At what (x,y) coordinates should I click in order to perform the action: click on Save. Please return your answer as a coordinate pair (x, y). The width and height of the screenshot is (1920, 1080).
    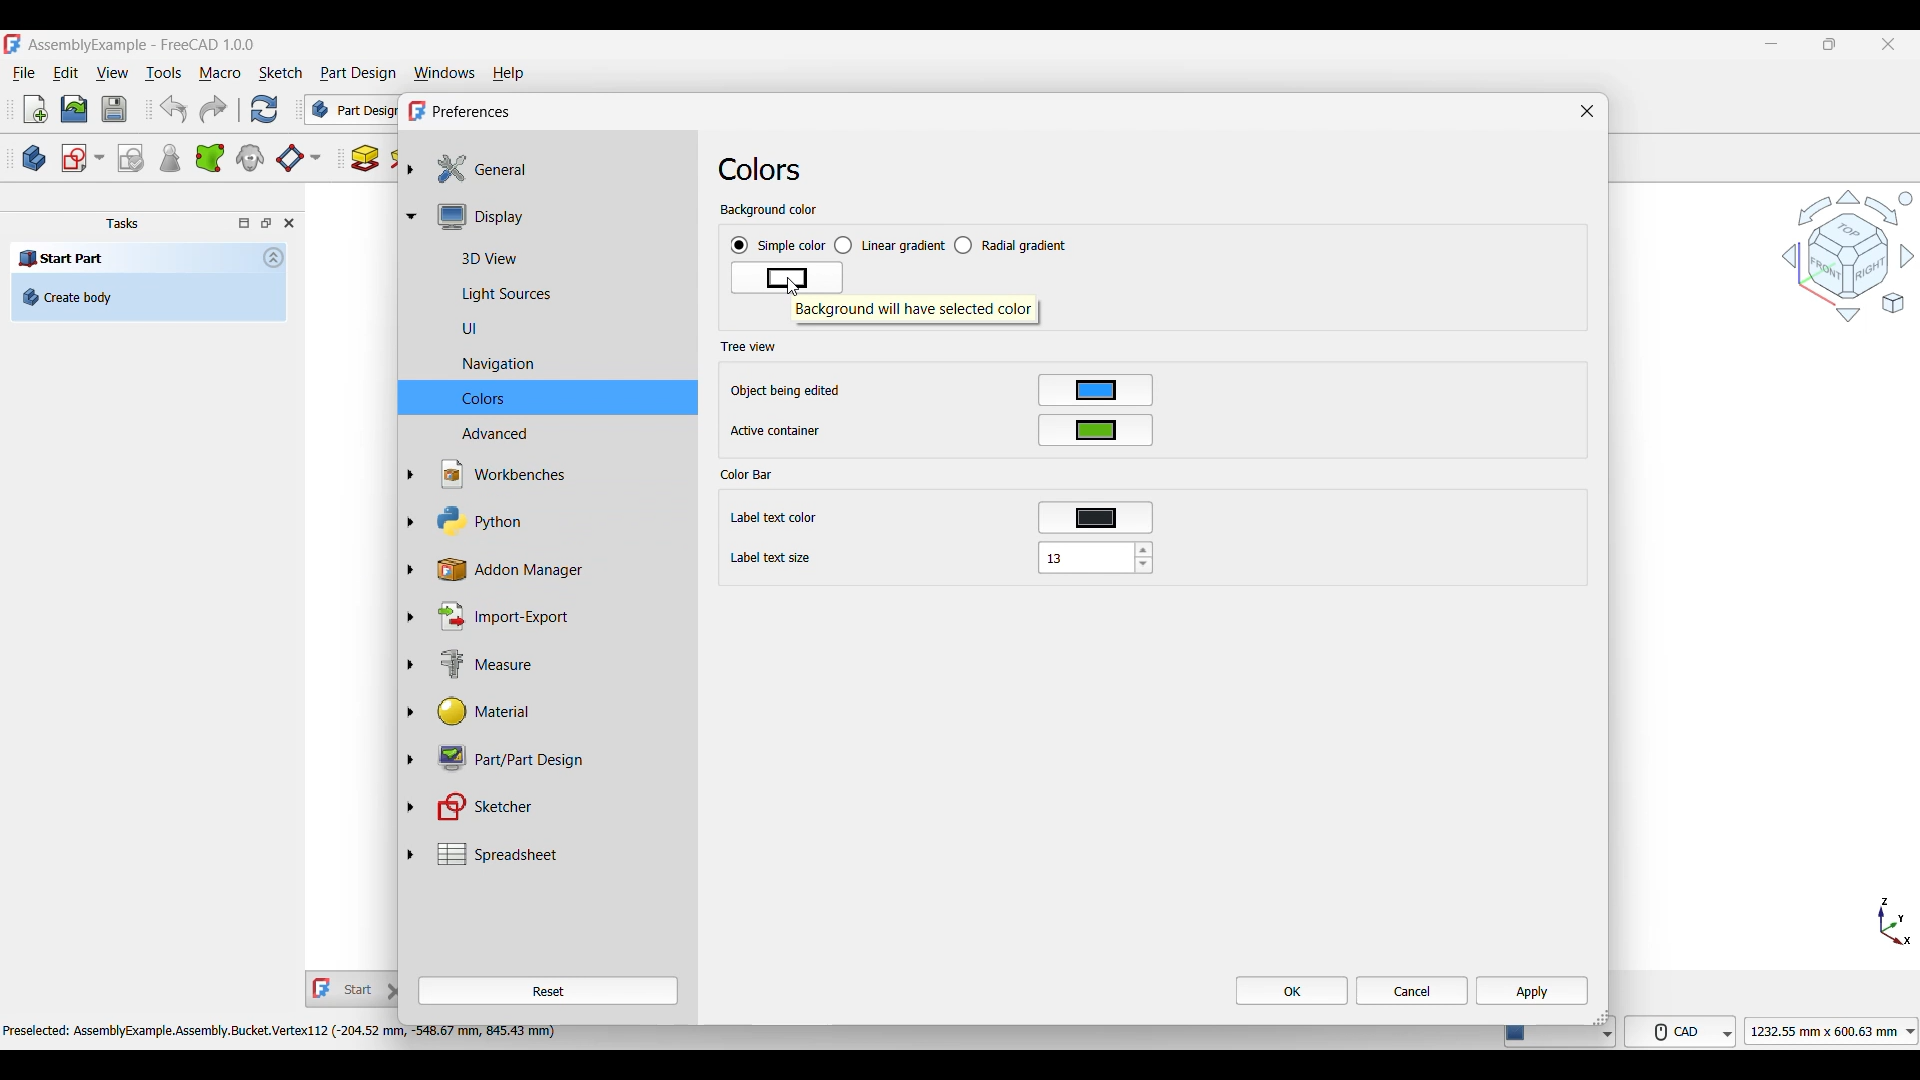
    Looking at the image, I should click on (114, 109).